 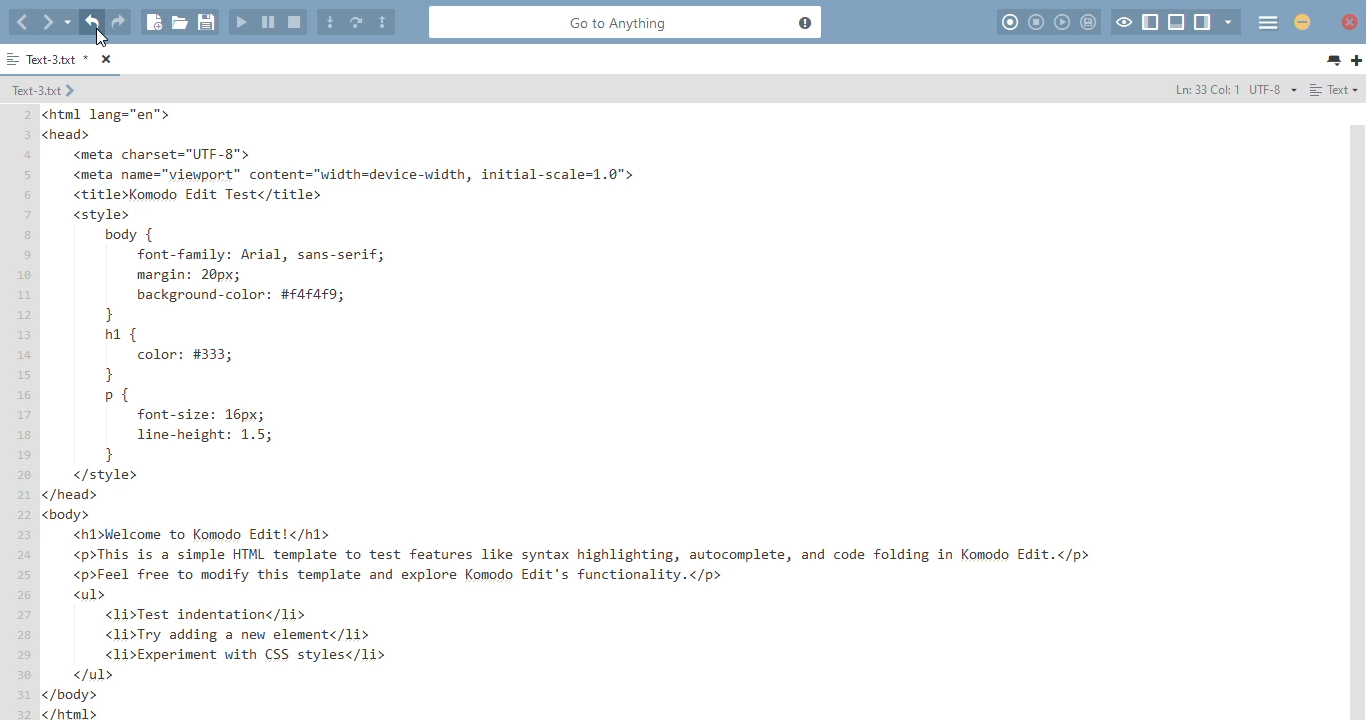 What do you see at coordinates (1334, 90) in the screenshot?
I see `file type` at bounding box center [1334, 90].